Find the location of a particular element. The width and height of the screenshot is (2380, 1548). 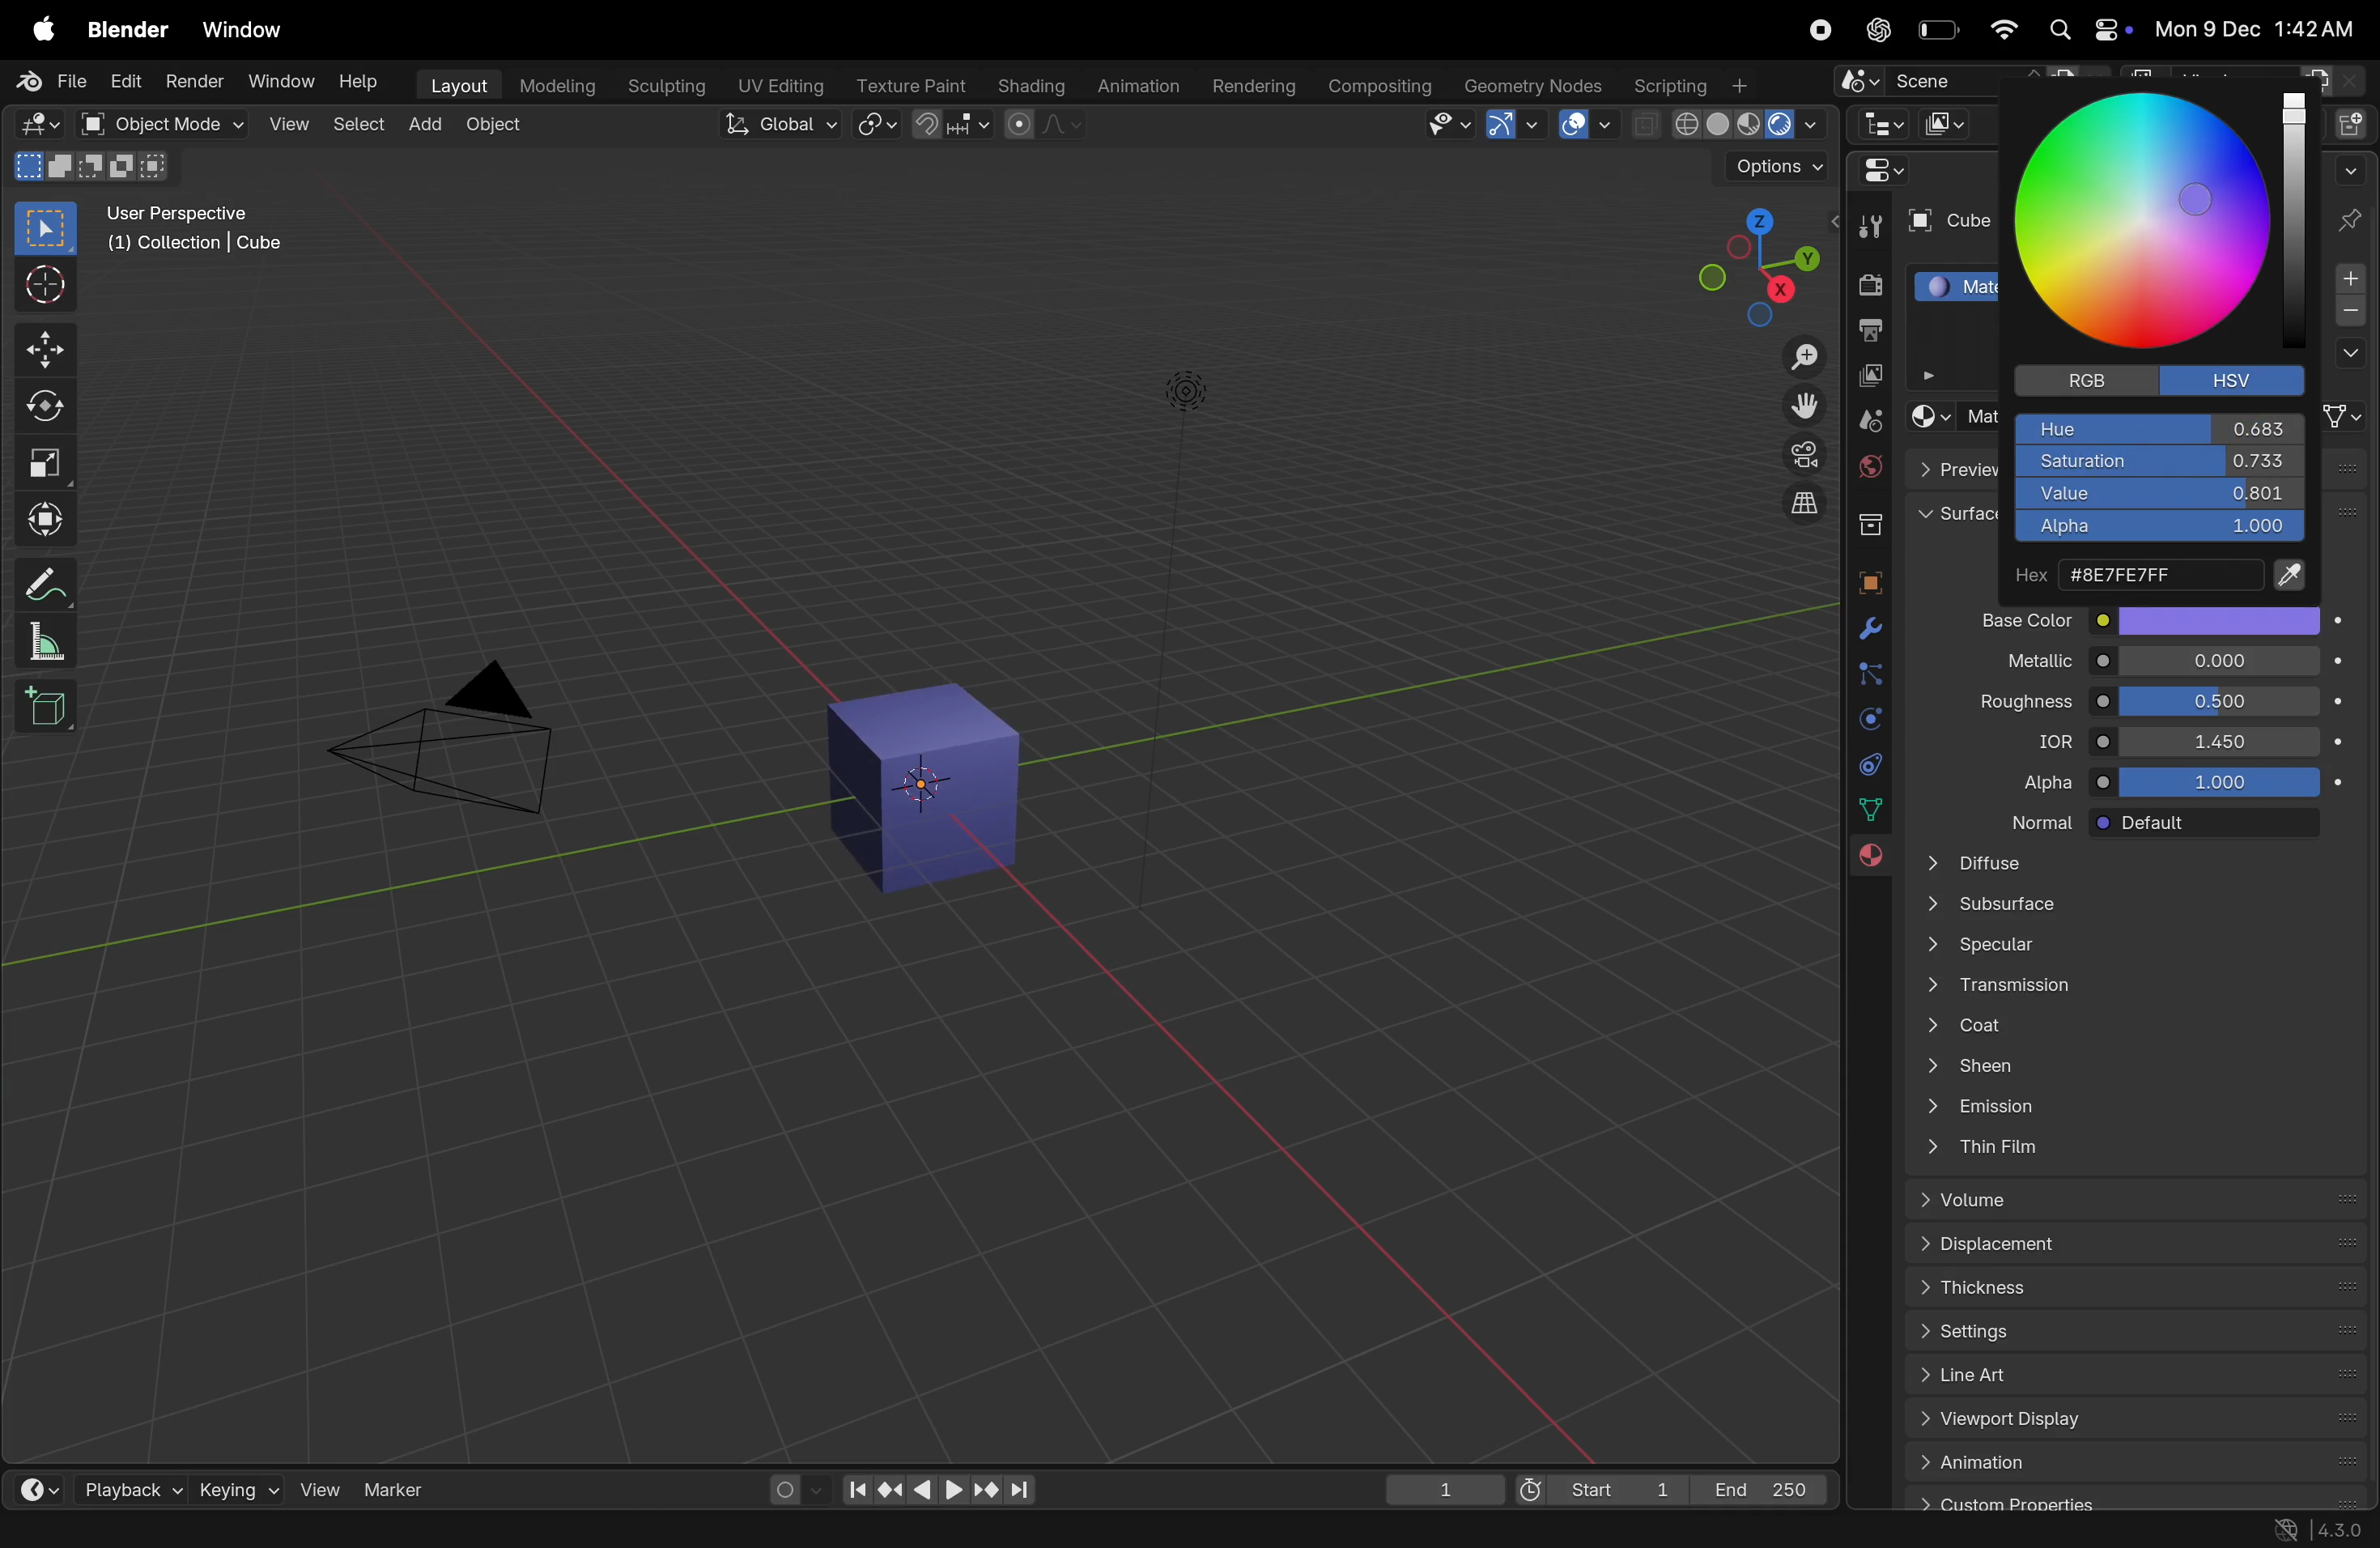

options is located at coordinates (2348, 355).